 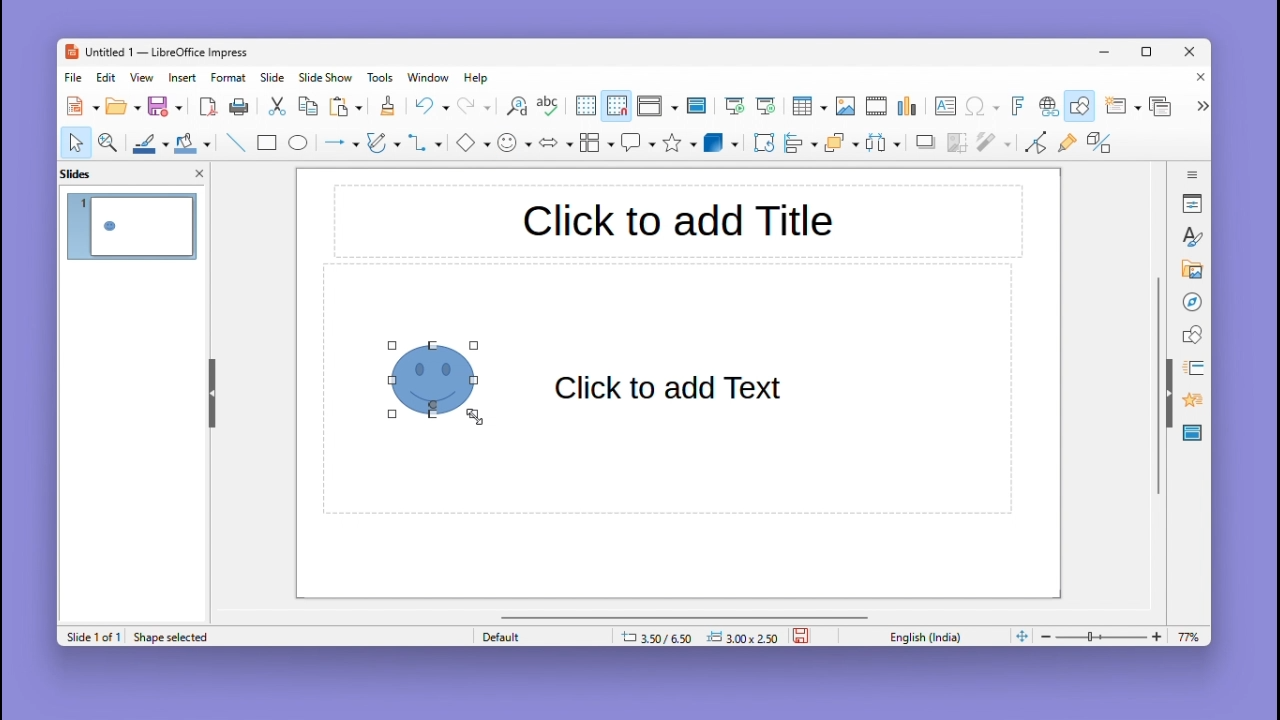 I want to click on Shape Symbol (Smiley), so click(x=440, y=379).